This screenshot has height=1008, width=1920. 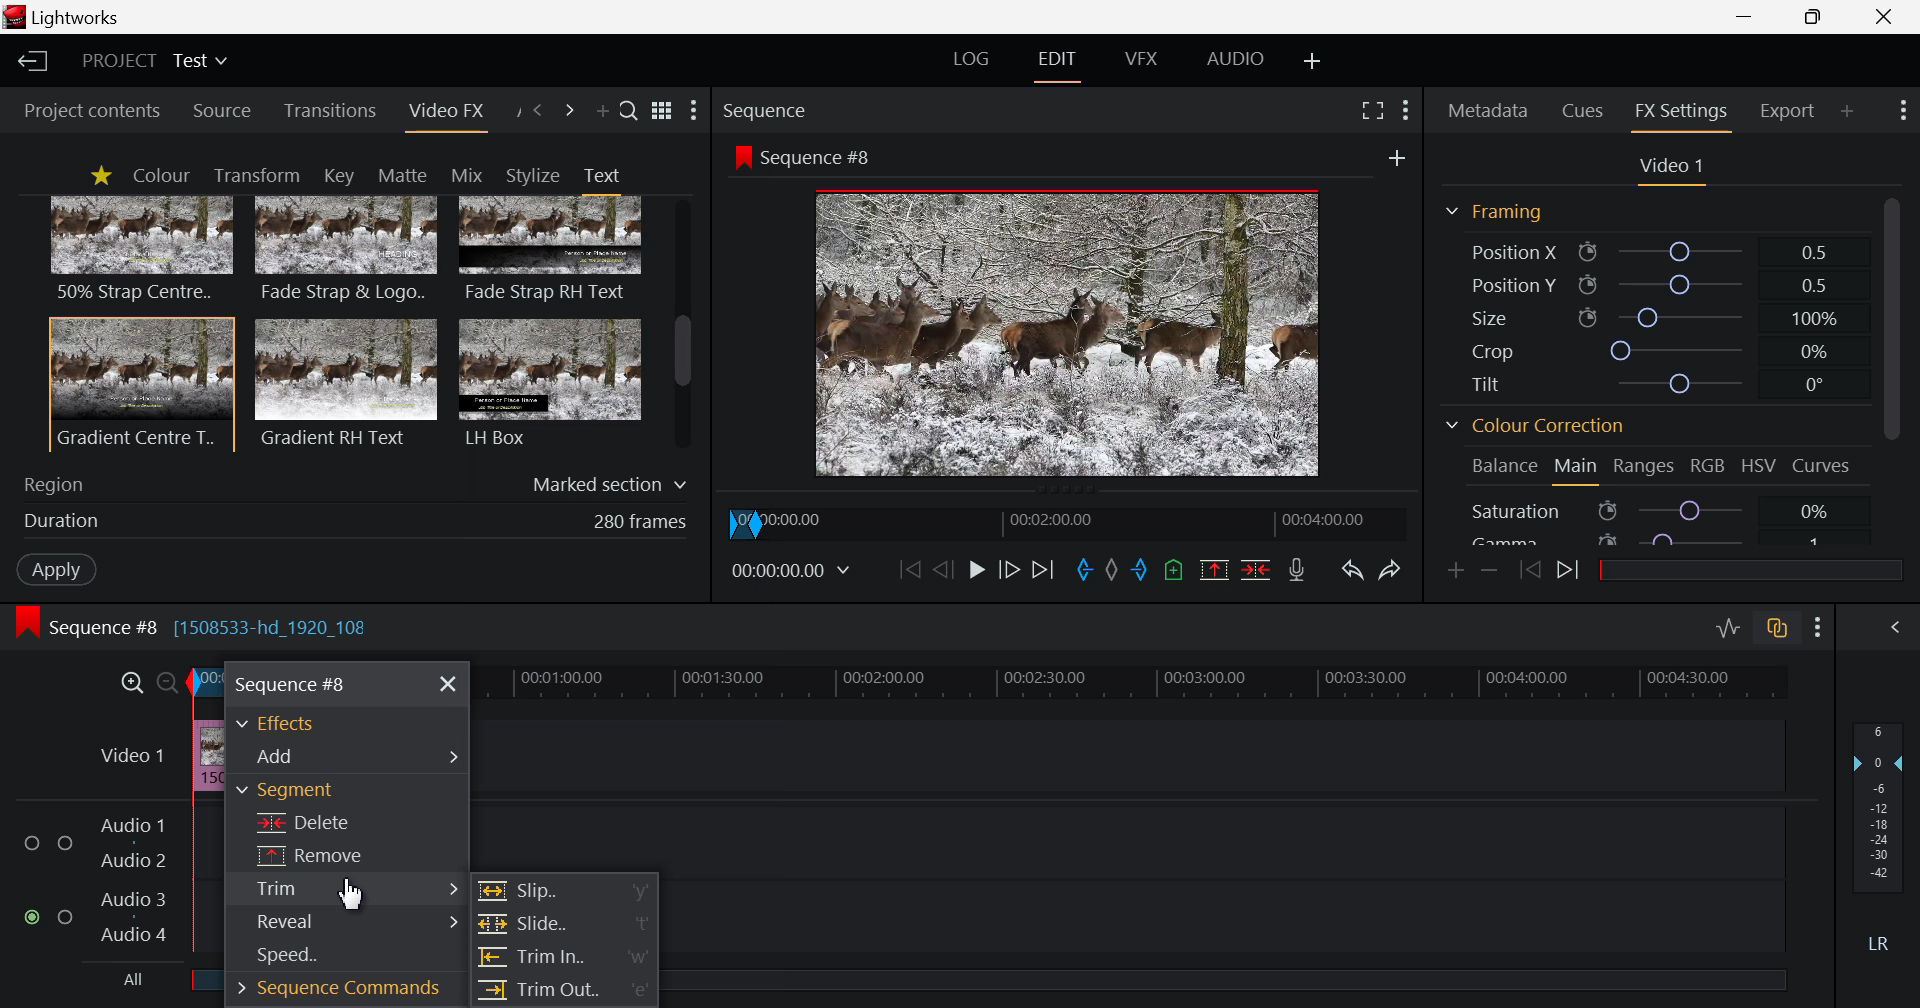 What do you see at coordinates (1708, 469) in the screenshot?
I see `RGB` at bounding box center [1708, 469].